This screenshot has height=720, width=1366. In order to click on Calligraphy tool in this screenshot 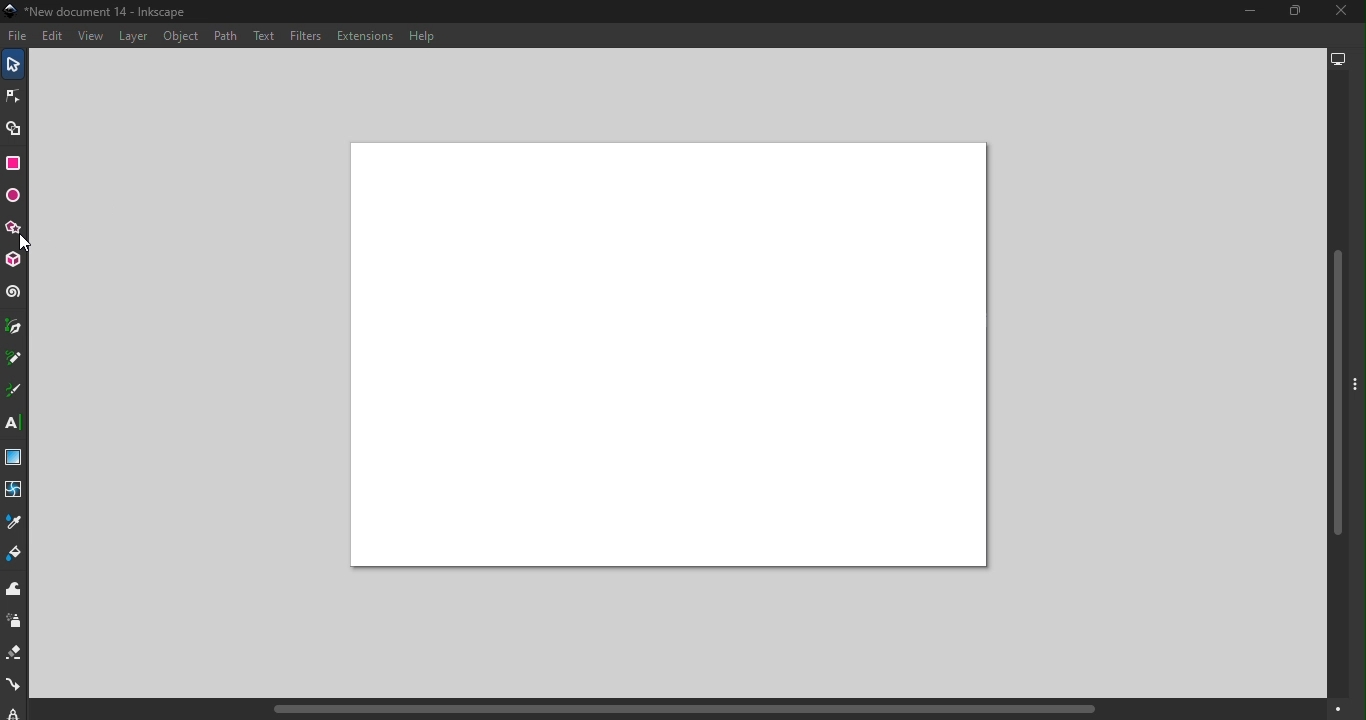, I will do `click(14, 392)`.